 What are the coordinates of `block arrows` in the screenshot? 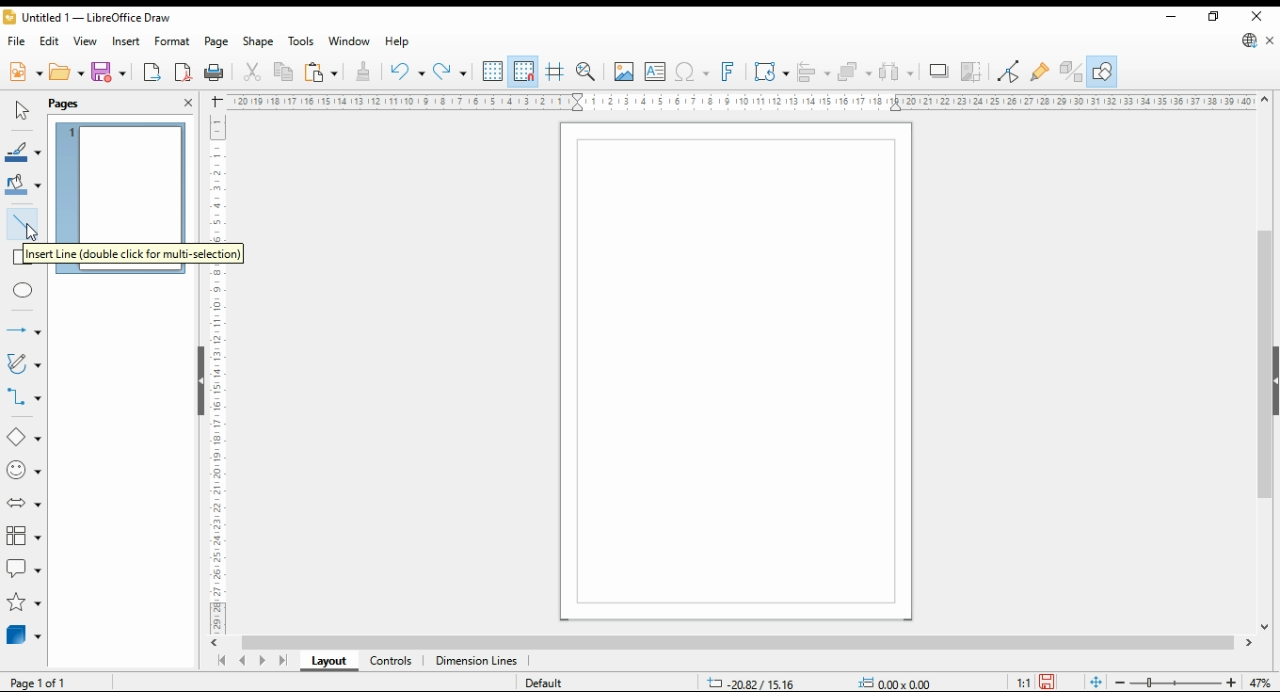 It's located at (25, 504).